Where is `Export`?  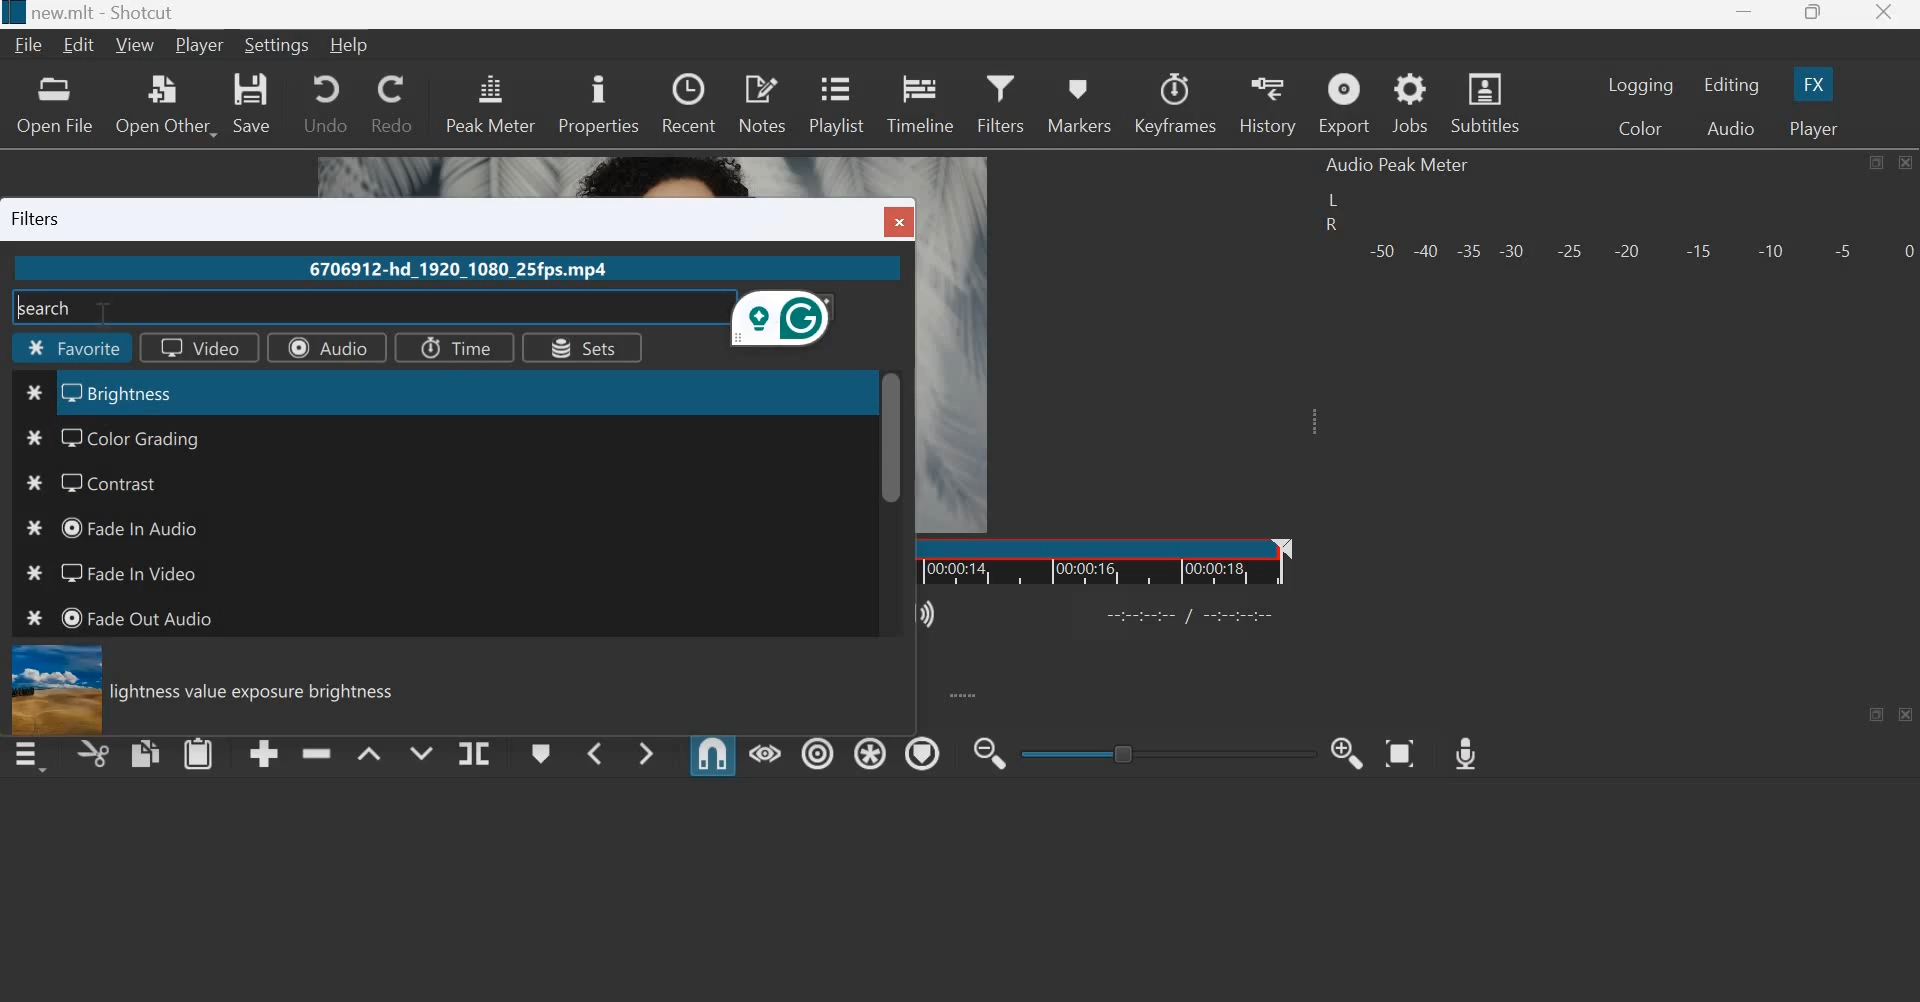 Export is located at coordinates (1343, 105).